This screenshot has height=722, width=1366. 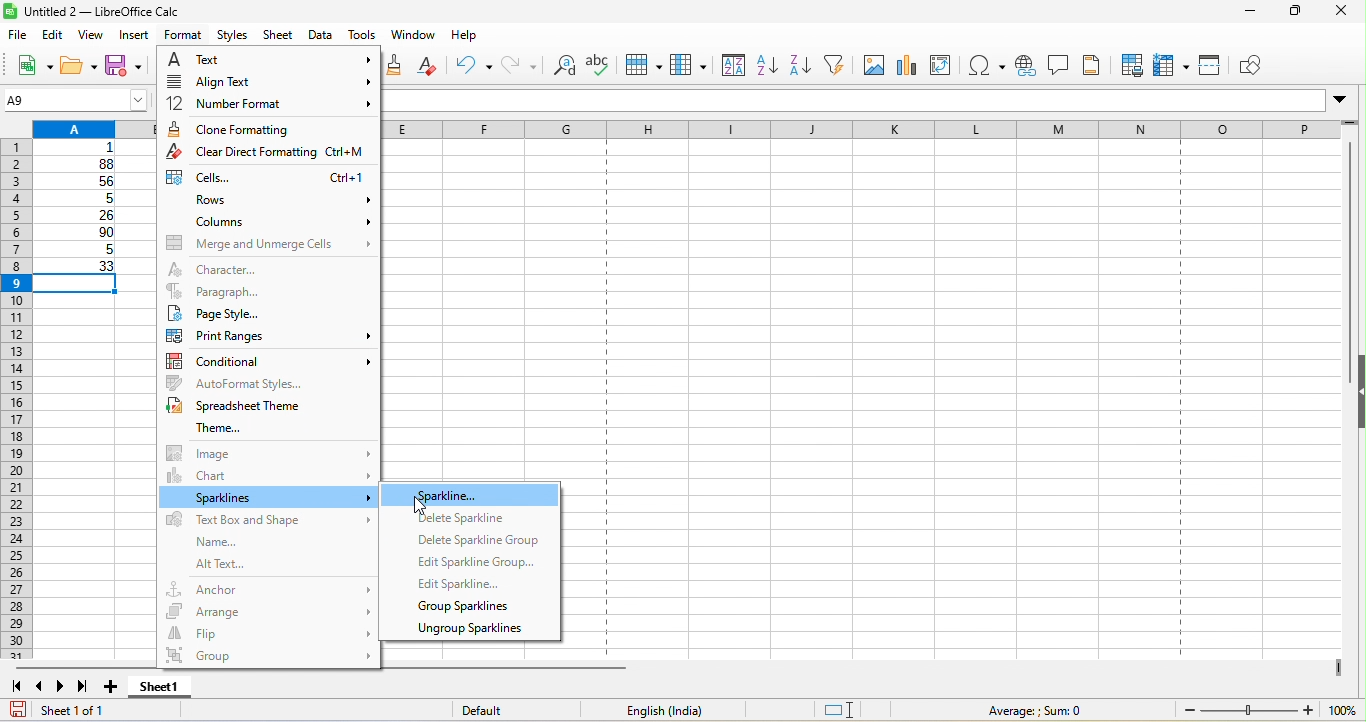 I want to click on tools, so click(x=363, y=36).